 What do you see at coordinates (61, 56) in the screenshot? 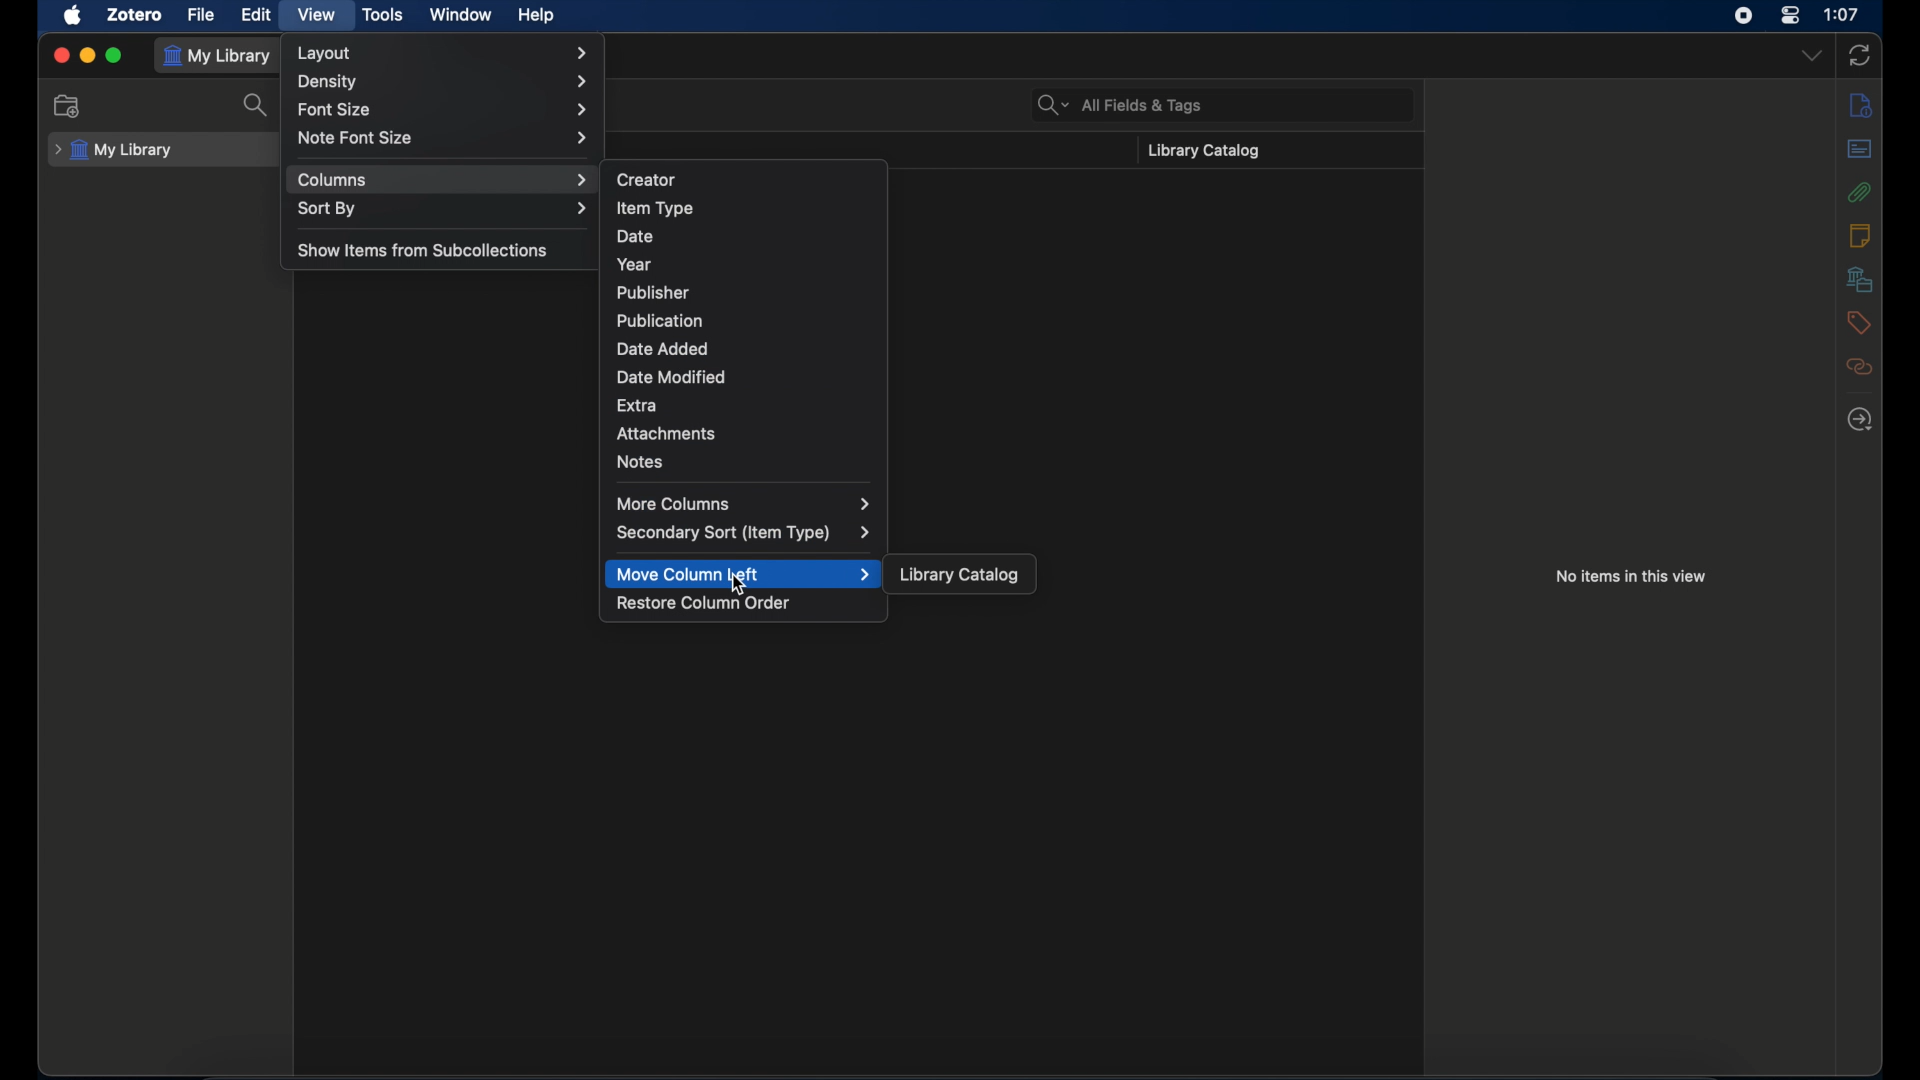
I see `close` at bounding box center [61, 56].